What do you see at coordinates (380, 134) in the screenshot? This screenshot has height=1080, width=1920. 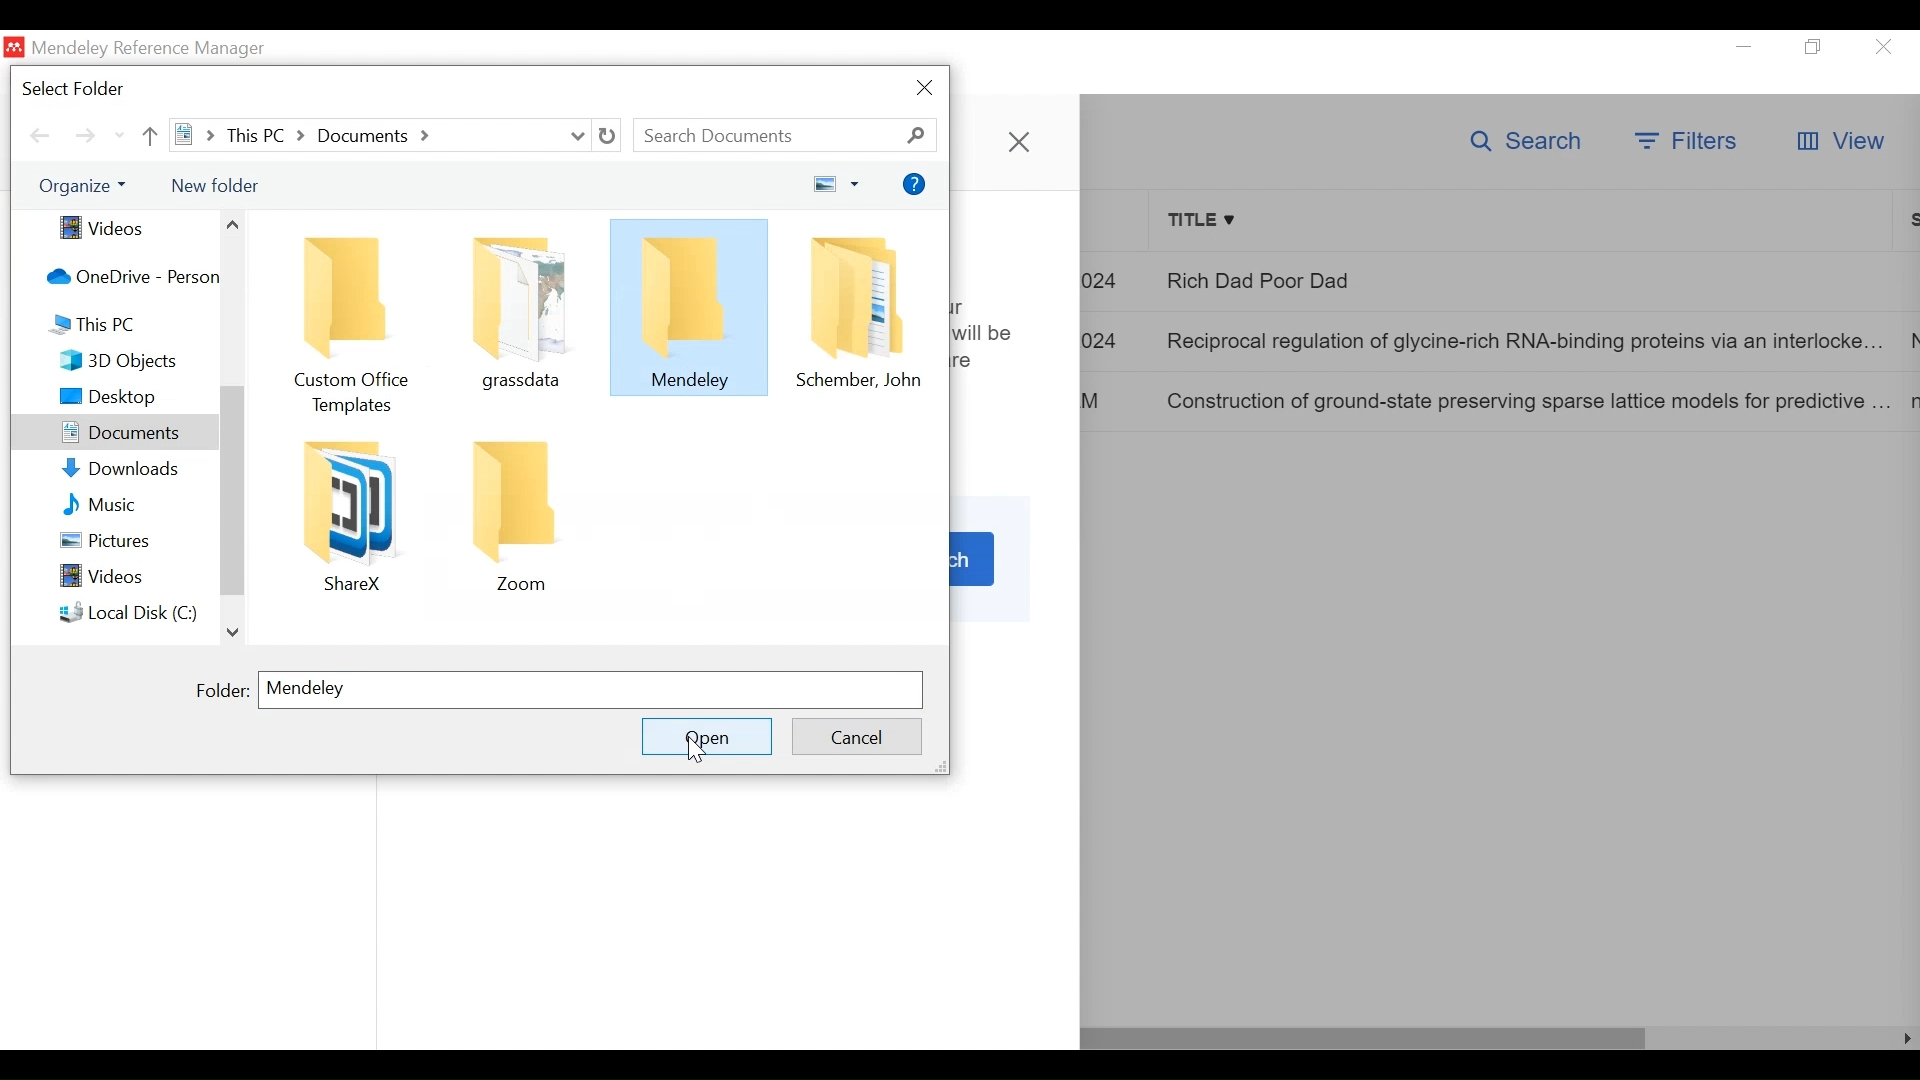 I see `this PC > Documents` at bounding box center [380, 134].